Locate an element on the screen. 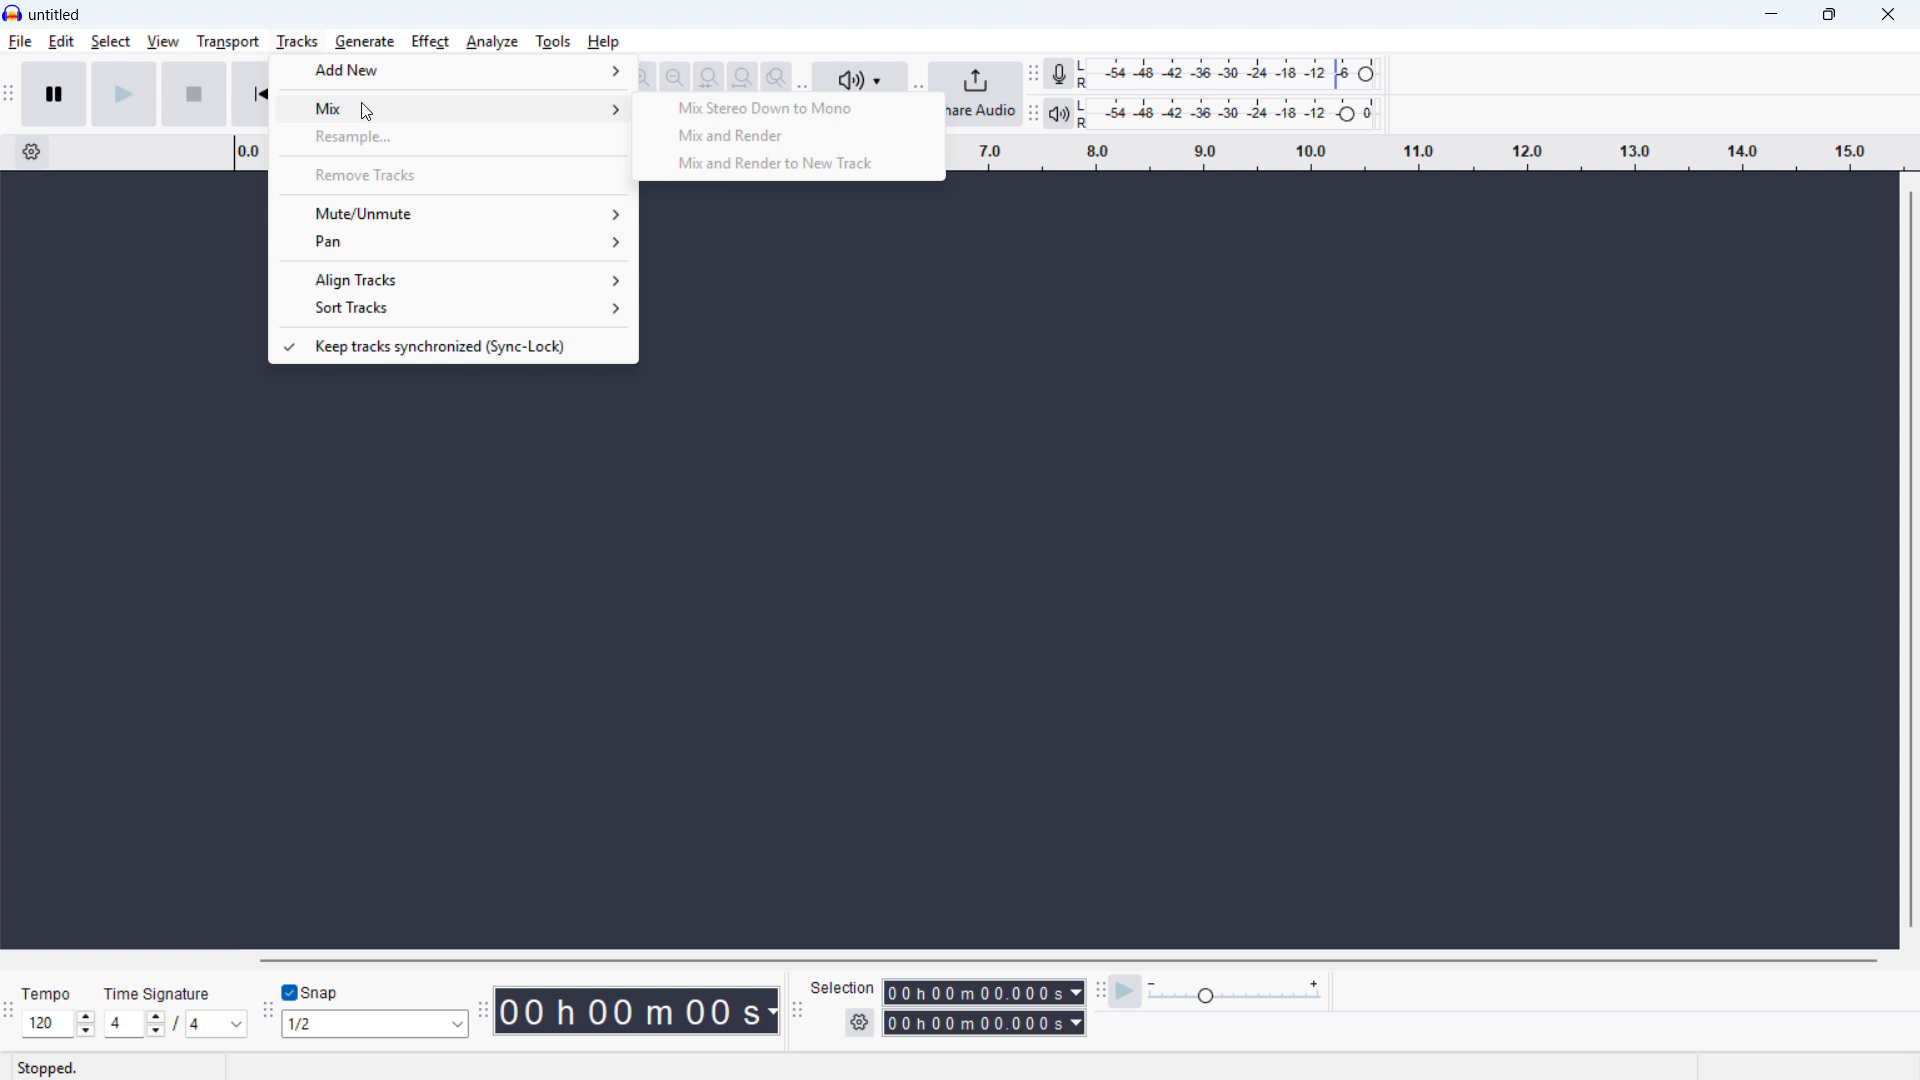 This screenshot has width=1920, height=1080. Add new   is located at coordinates (450, 69).